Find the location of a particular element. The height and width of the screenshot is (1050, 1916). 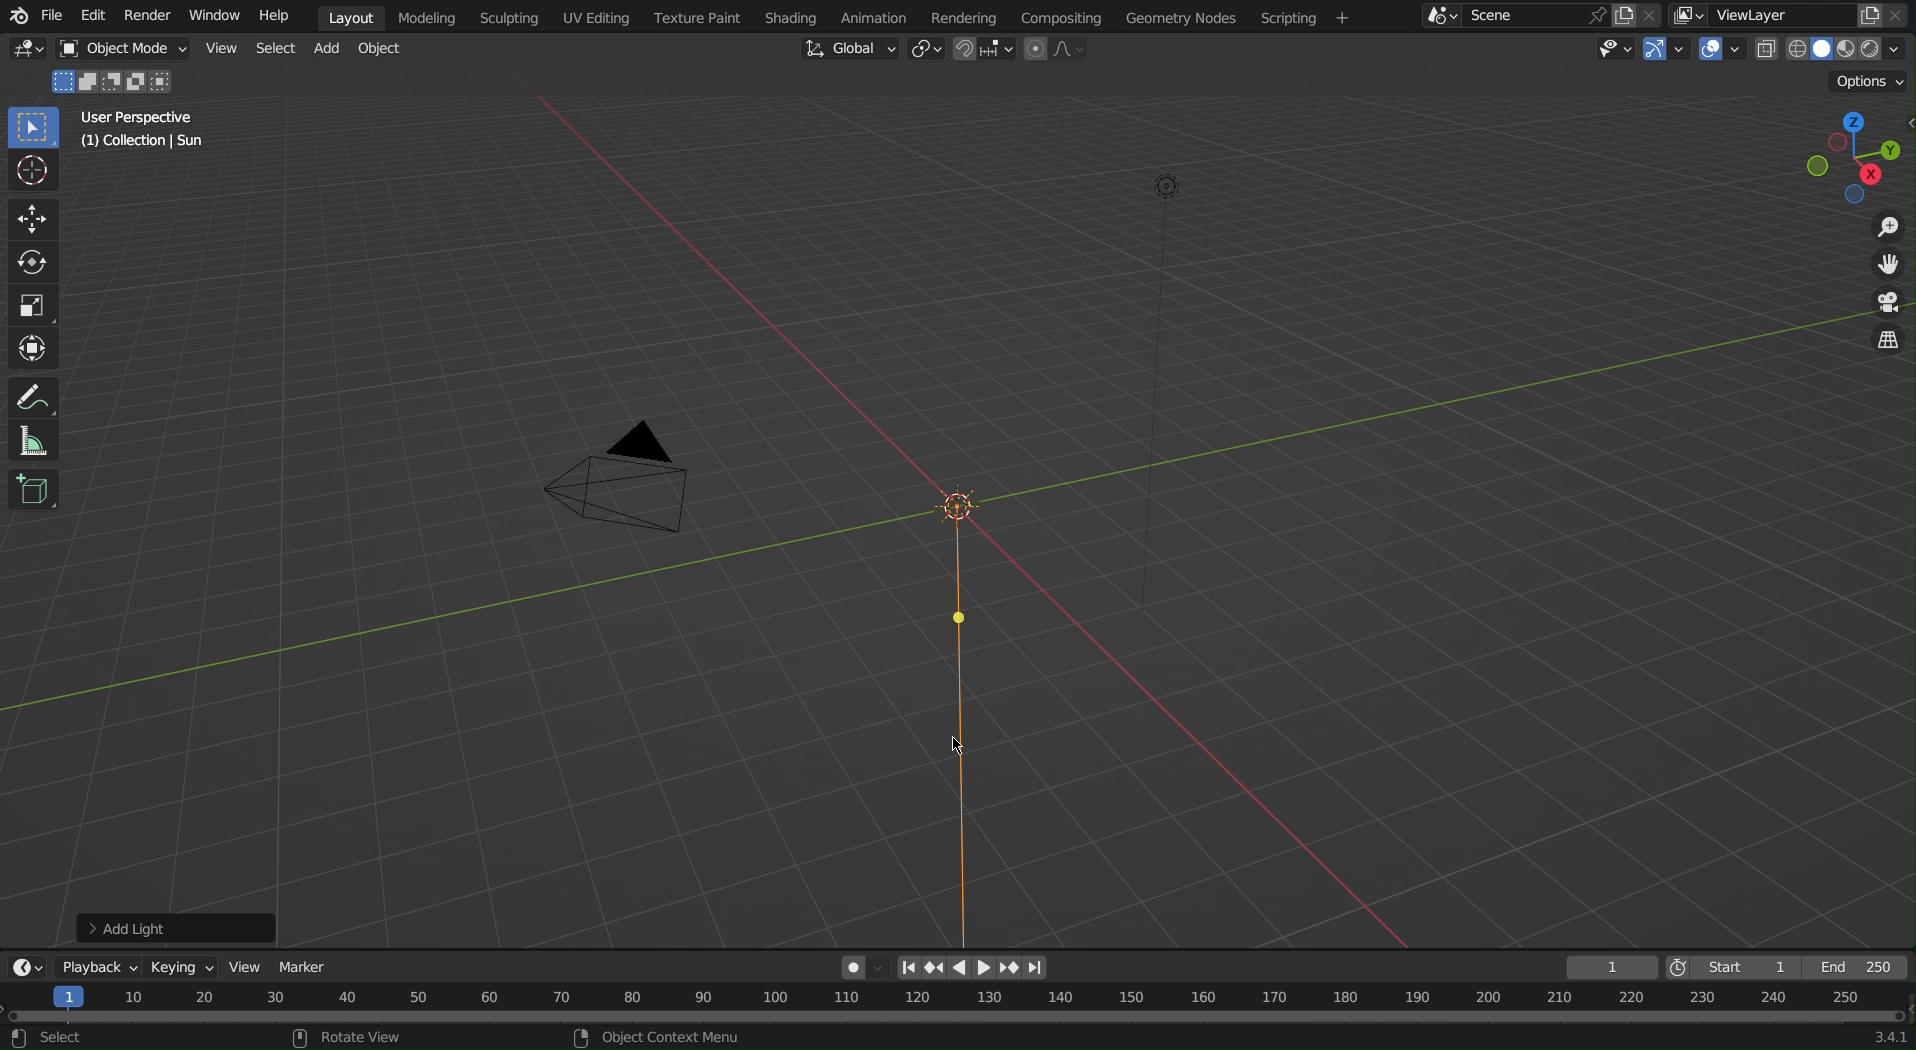

Scripting is located at coordinates (1305, 17).